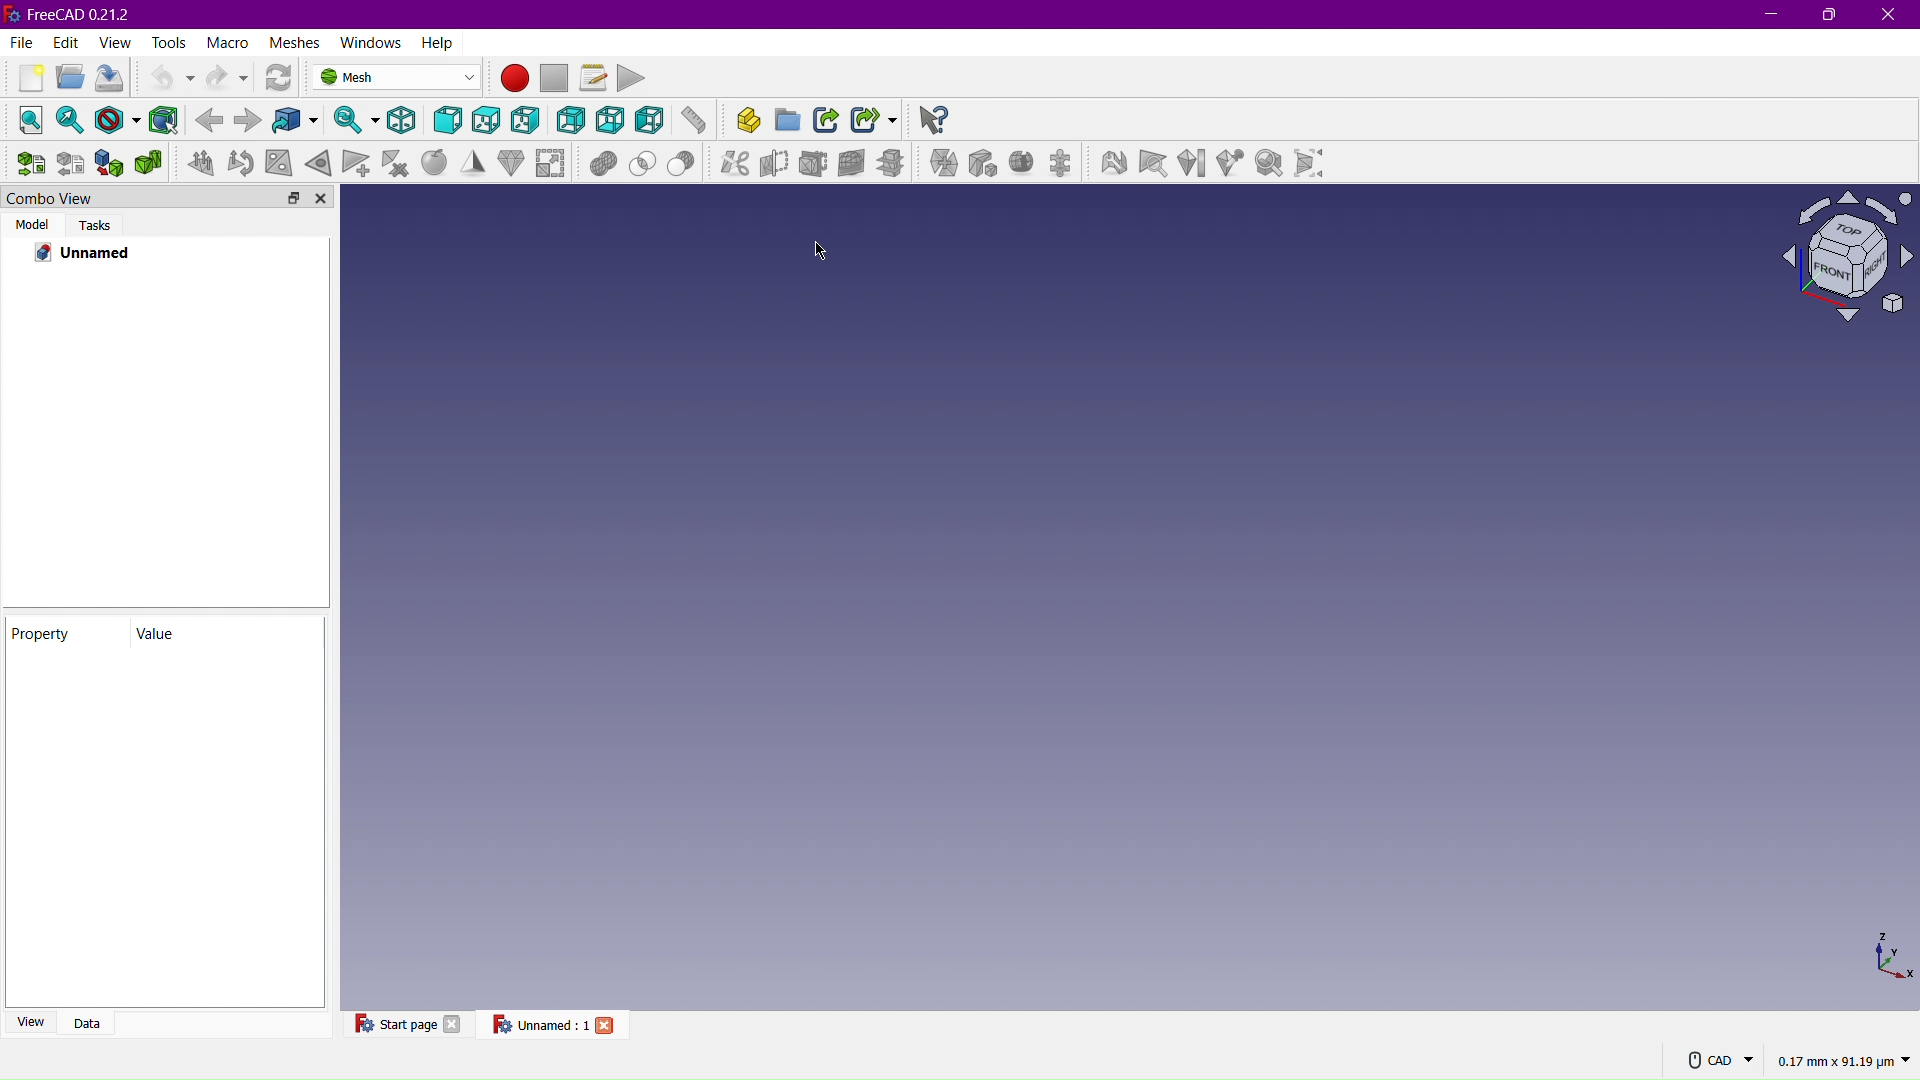  What do you see at coordinates (454, 1023) in the screenshot?
I see `close` at bounding box center [454, 1023].